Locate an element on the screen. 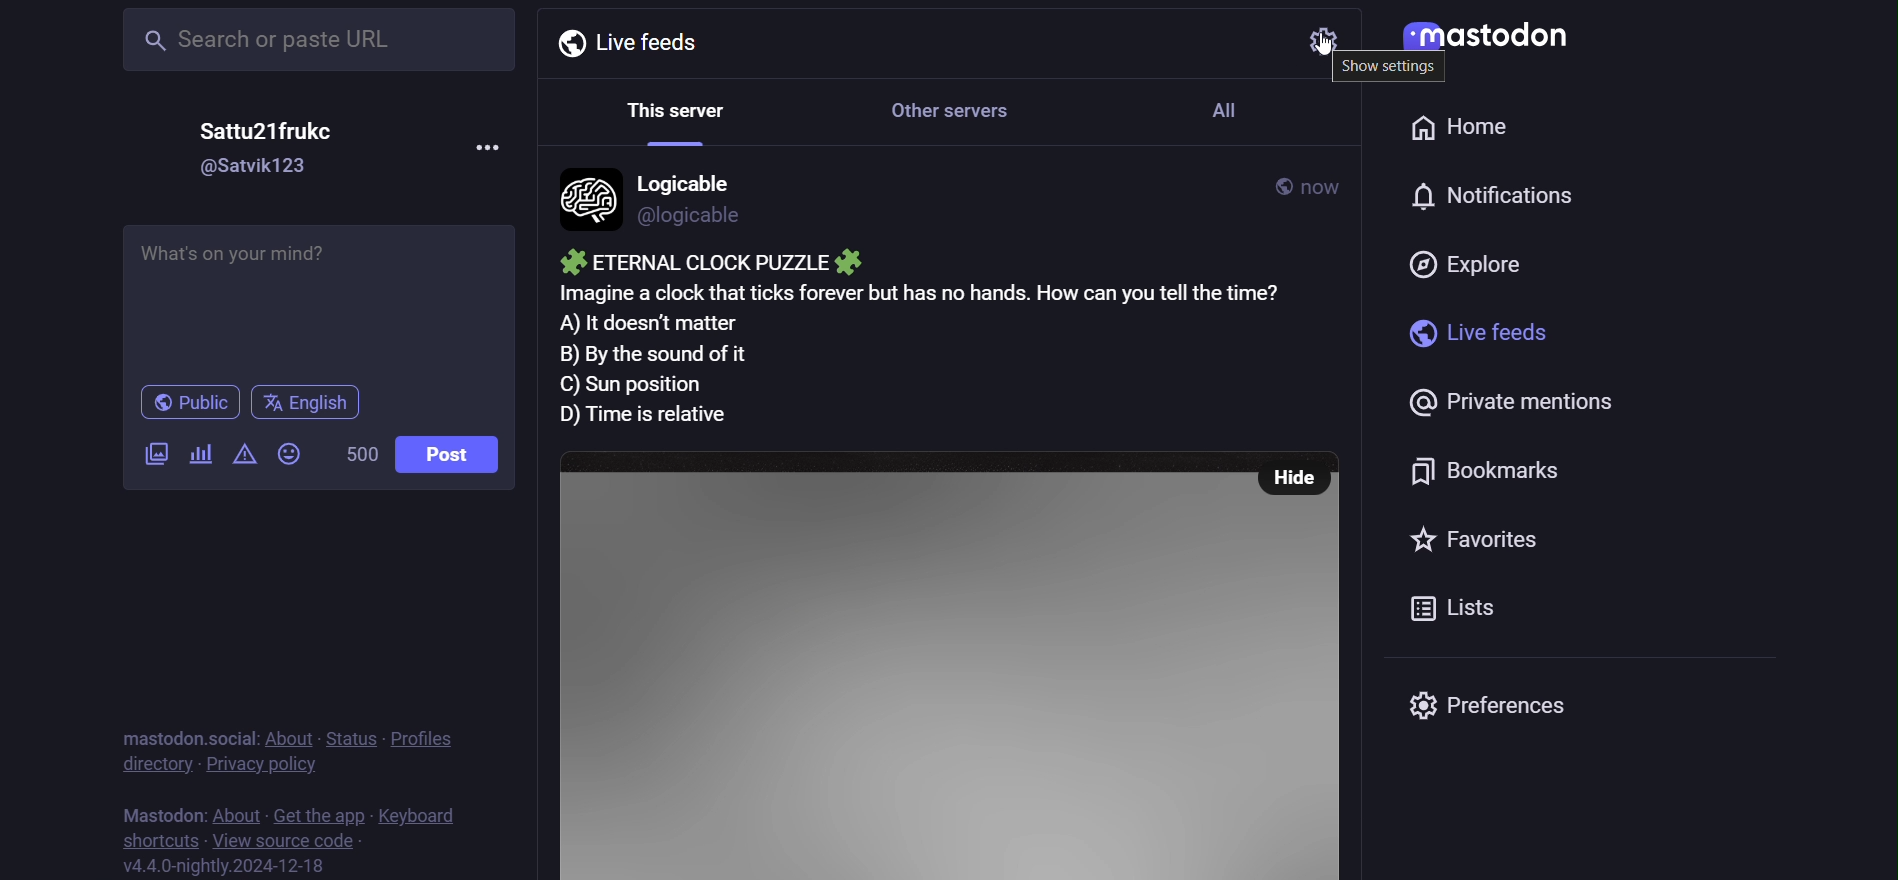  bookmark is located at coordinates (1498, 466).